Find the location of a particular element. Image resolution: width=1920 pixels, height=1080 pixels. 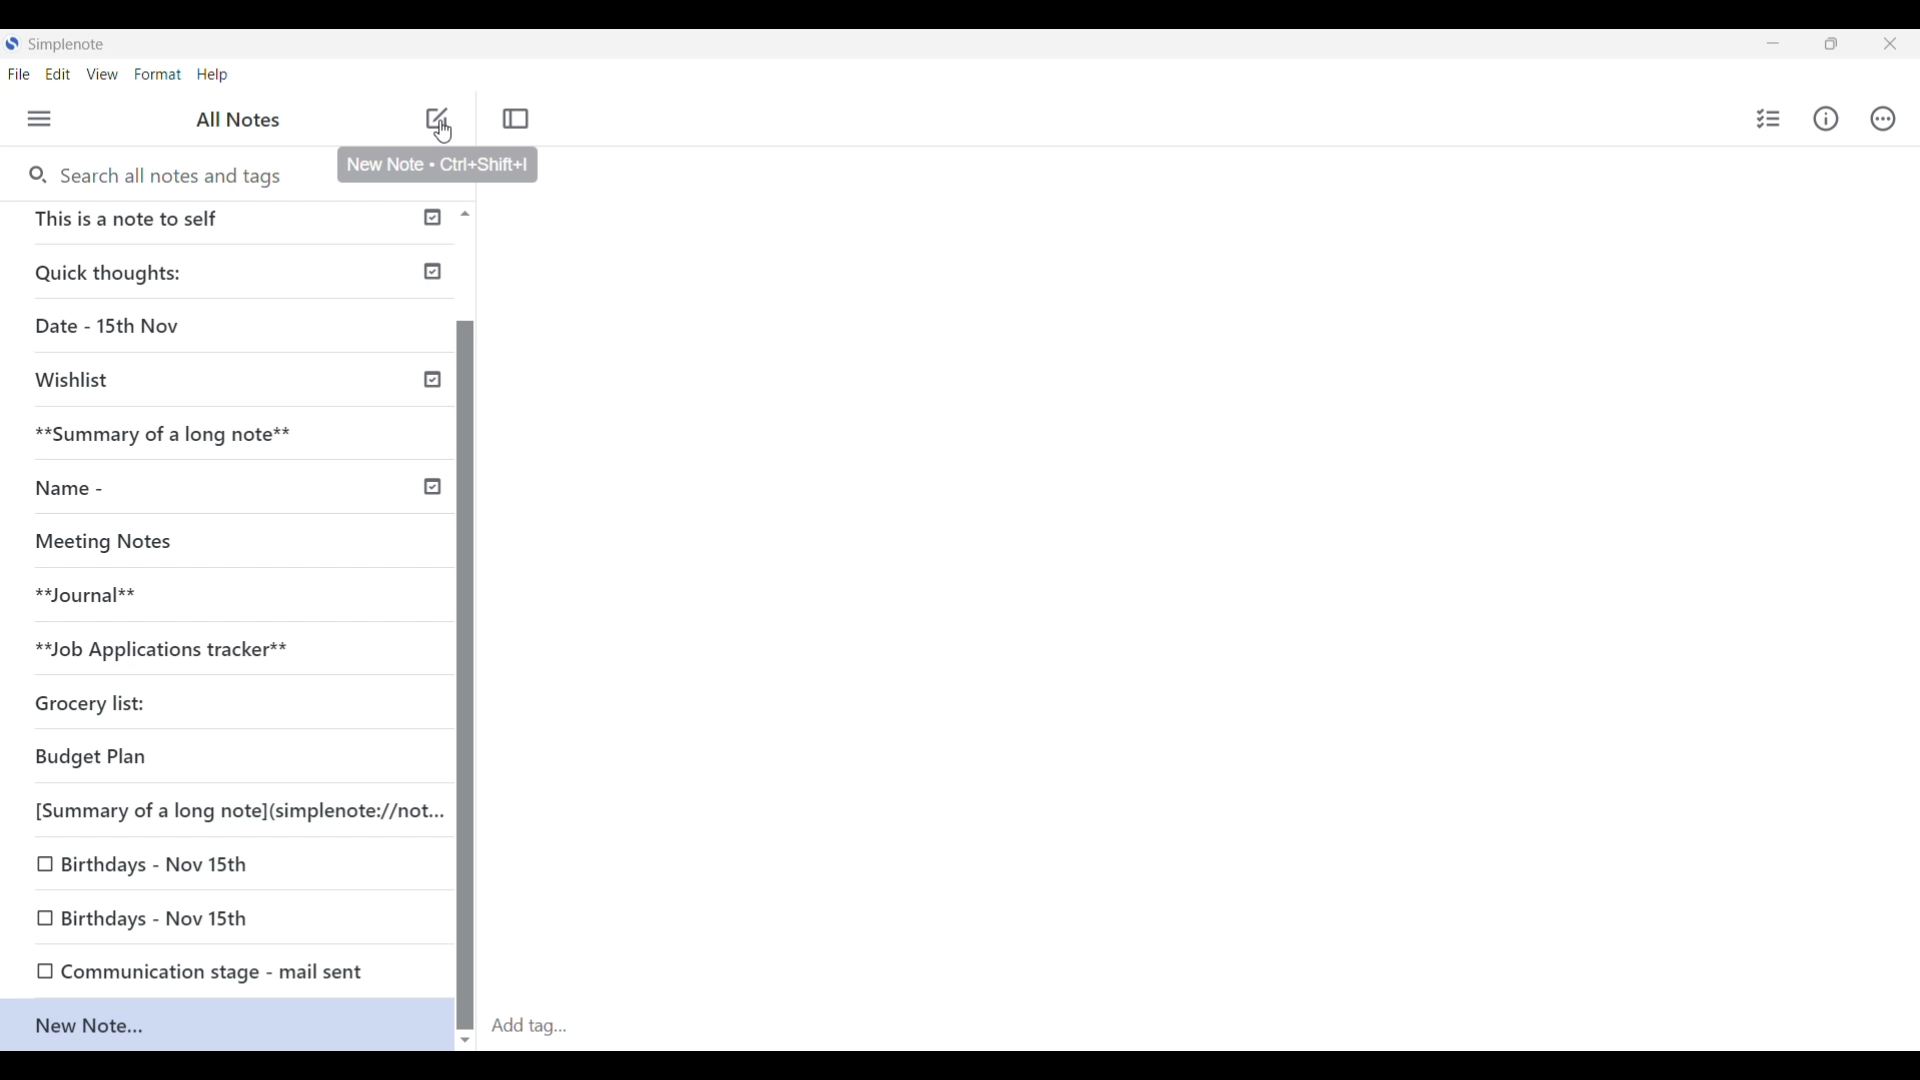

Grocery list: is located at coordinates (163, 703).